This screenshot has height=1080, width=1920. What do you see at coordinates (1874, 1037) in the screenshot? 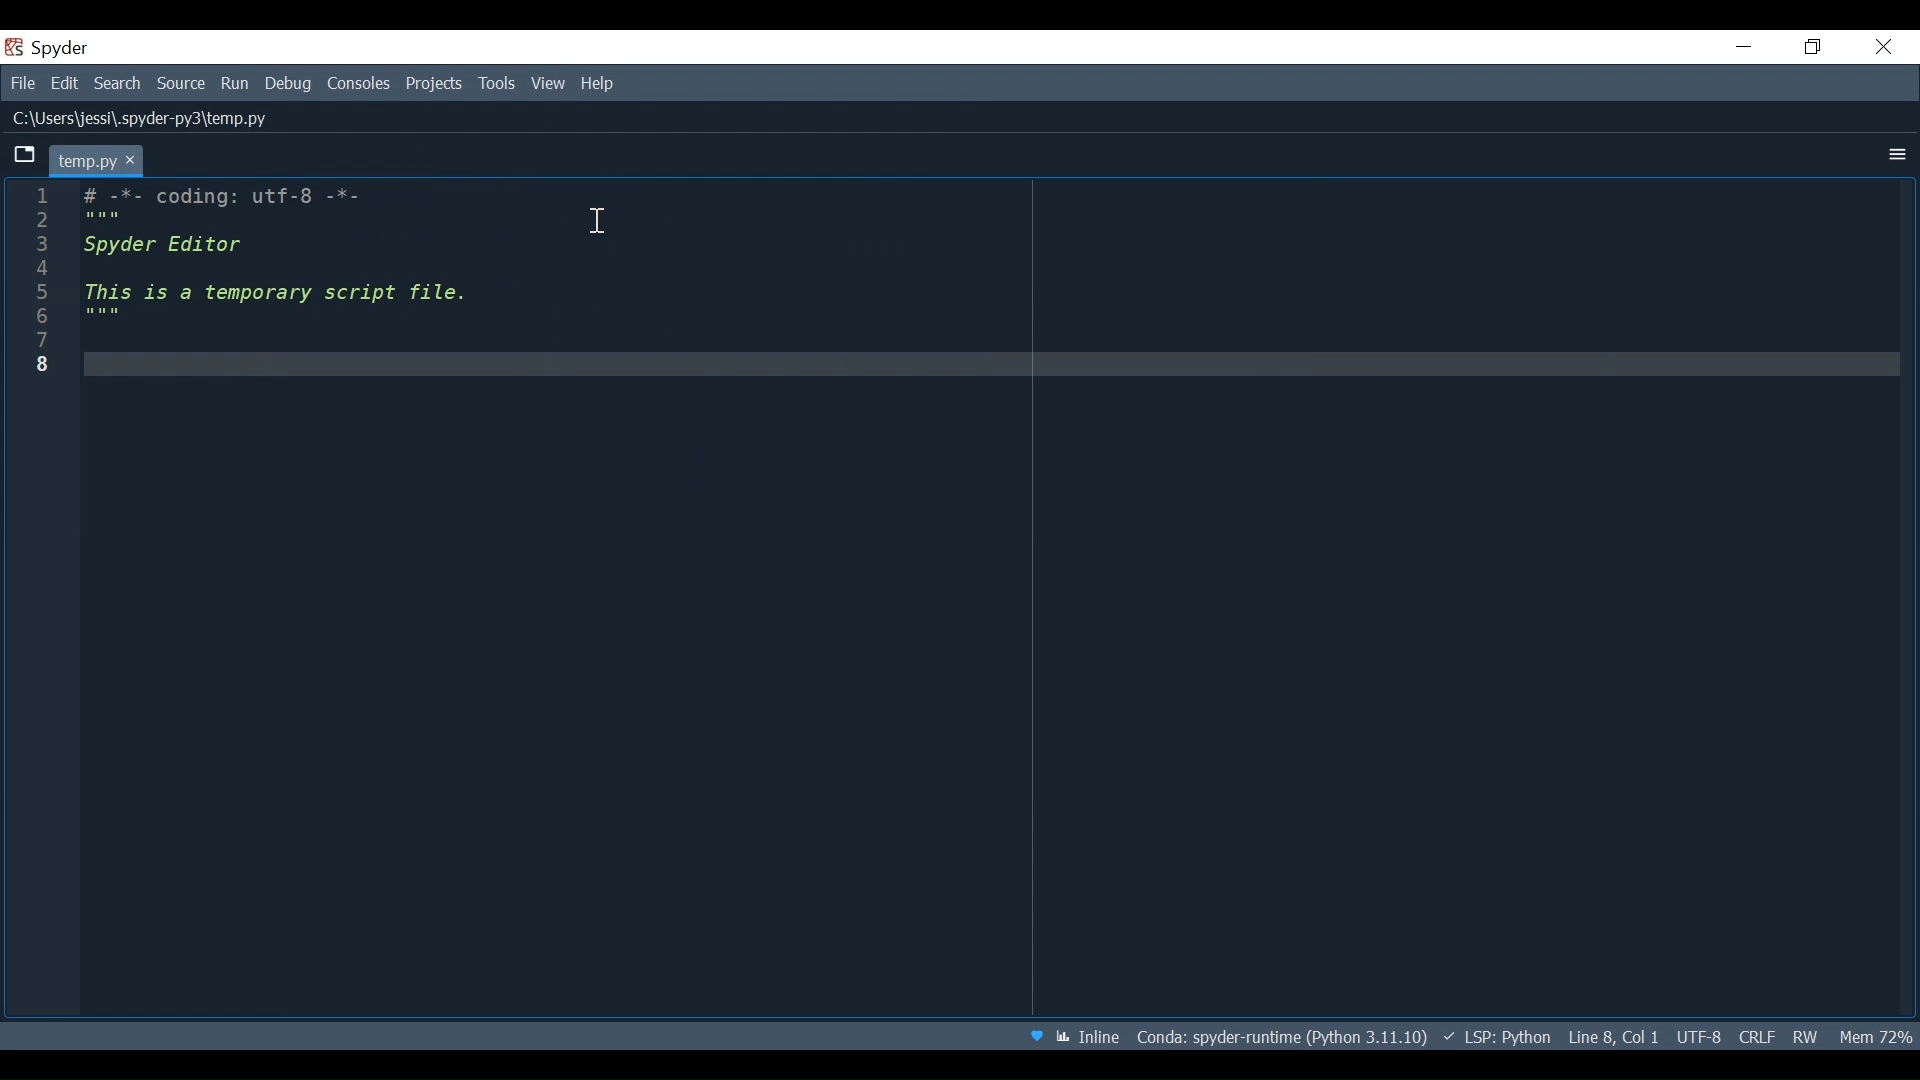
I see `Memory Usage` at bounding box center [1874, 1037].